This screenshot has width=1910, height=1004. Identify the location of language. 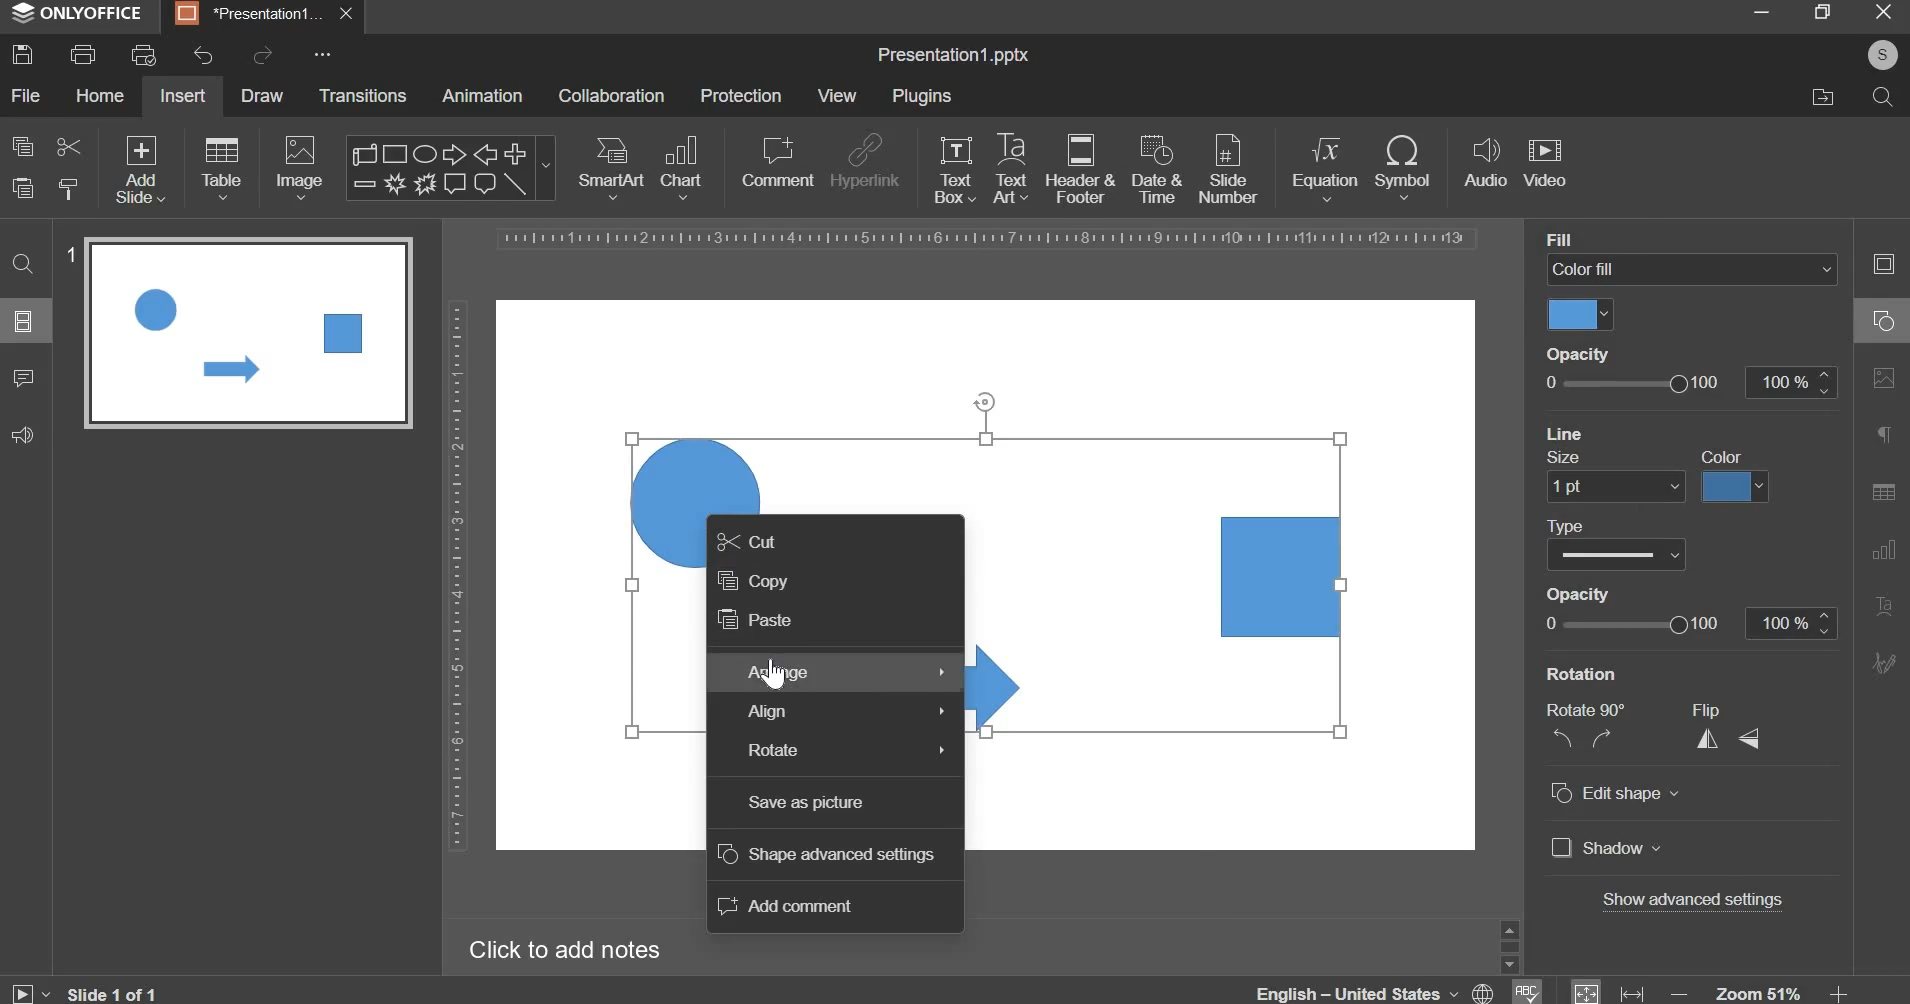
(1378, 994).